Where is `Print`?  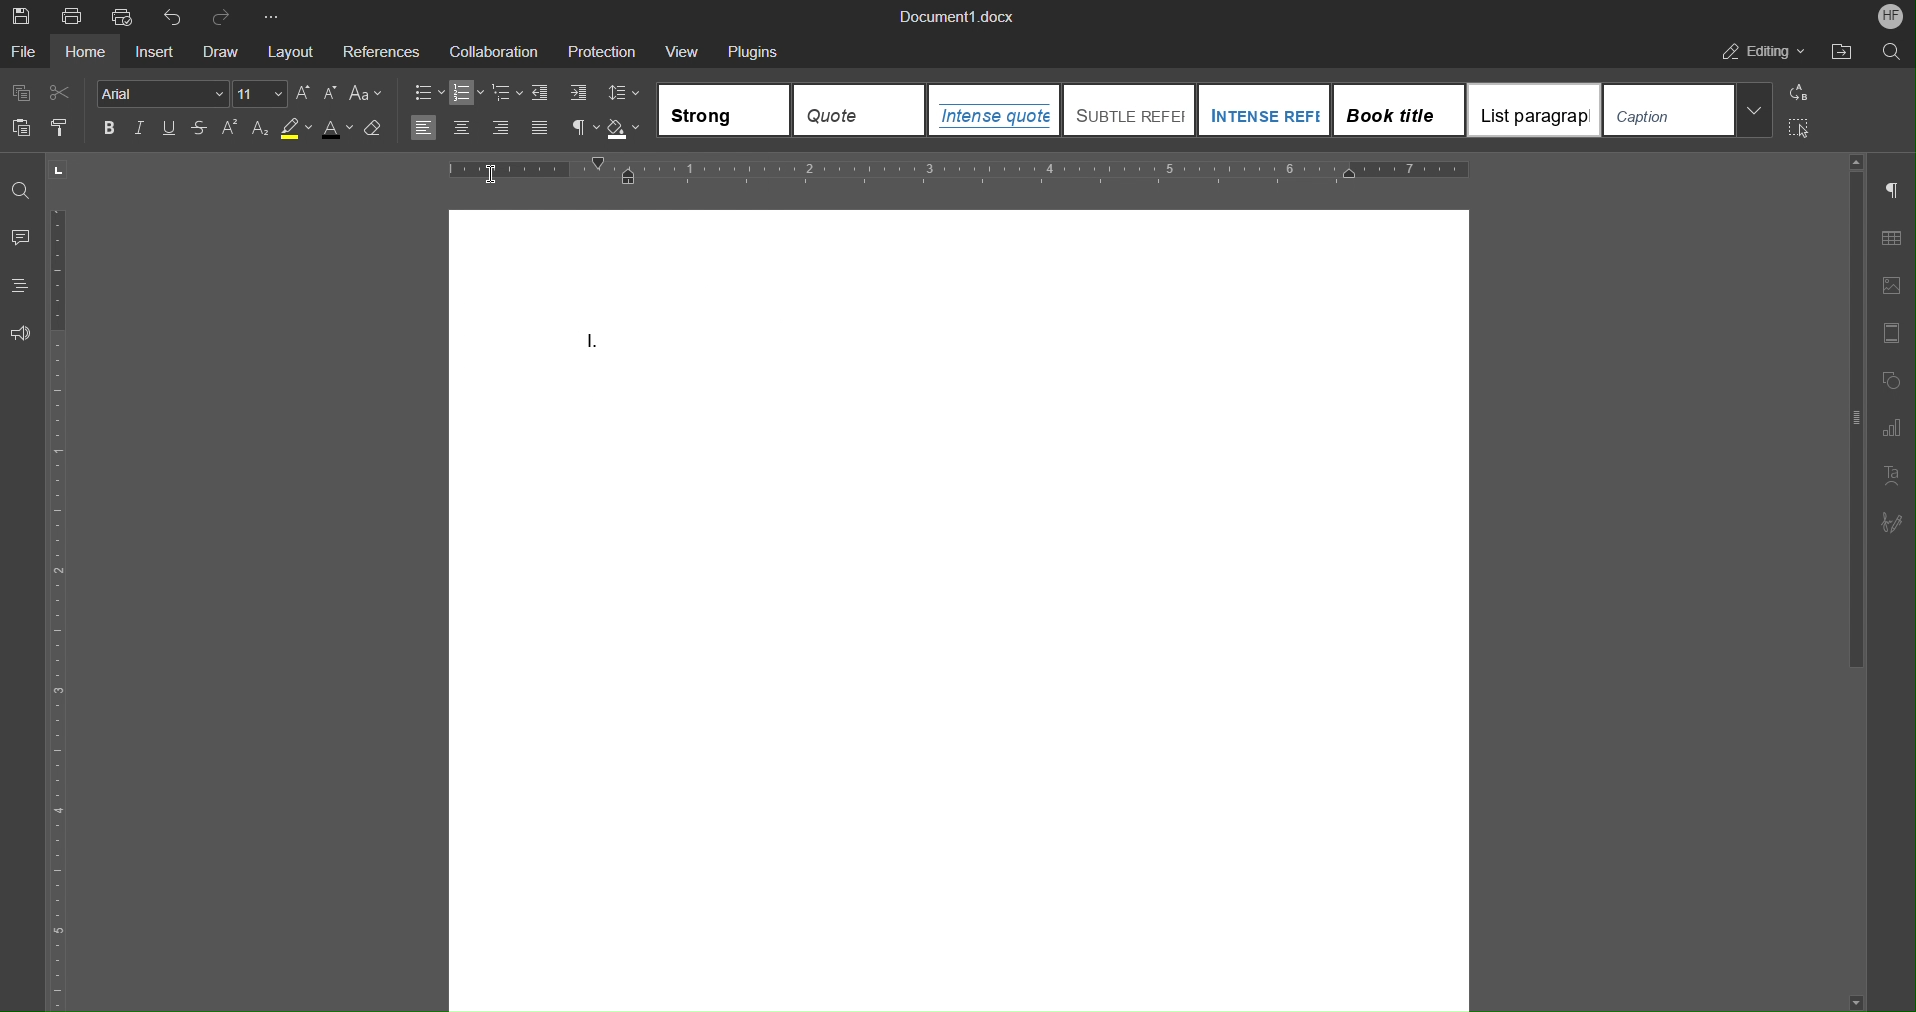 Print is located at coordinates (75, 17).